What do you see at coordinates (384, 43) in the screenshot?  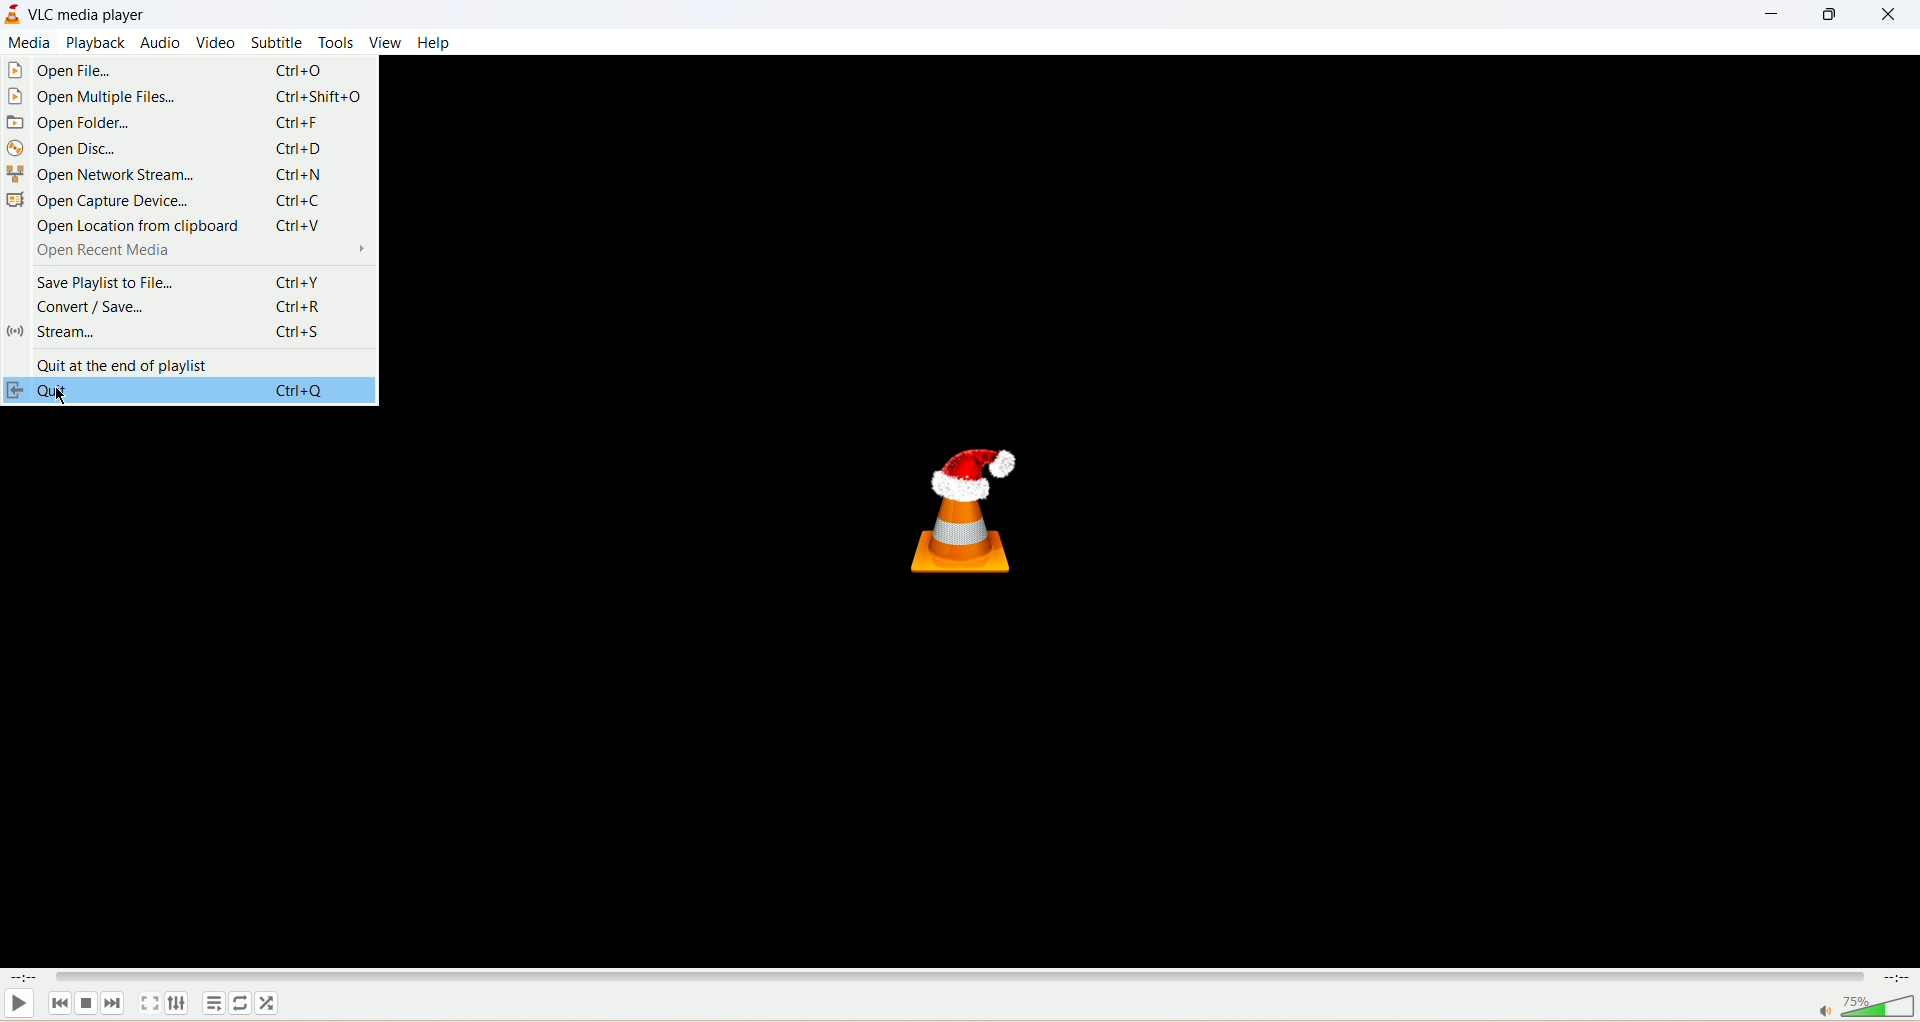 I see `view` at bounding box center [384, 43].